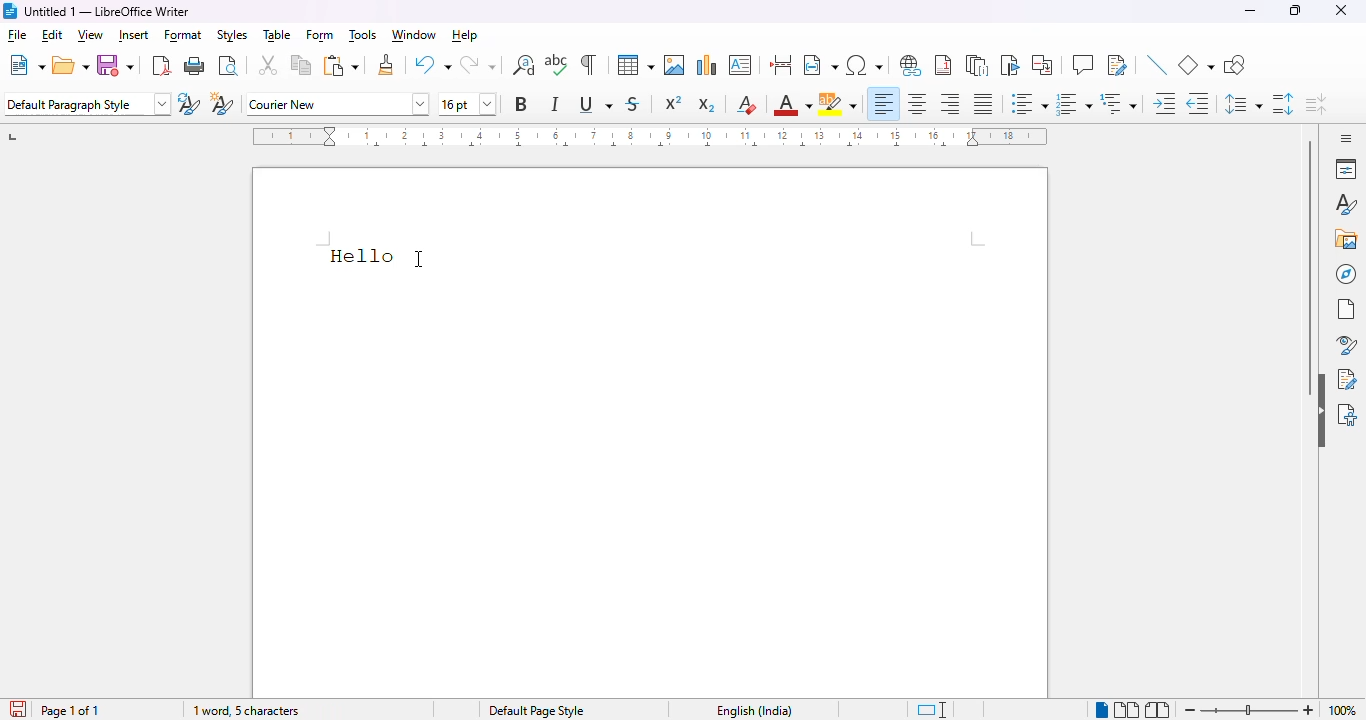  I want to click on save, so click(116, 65).